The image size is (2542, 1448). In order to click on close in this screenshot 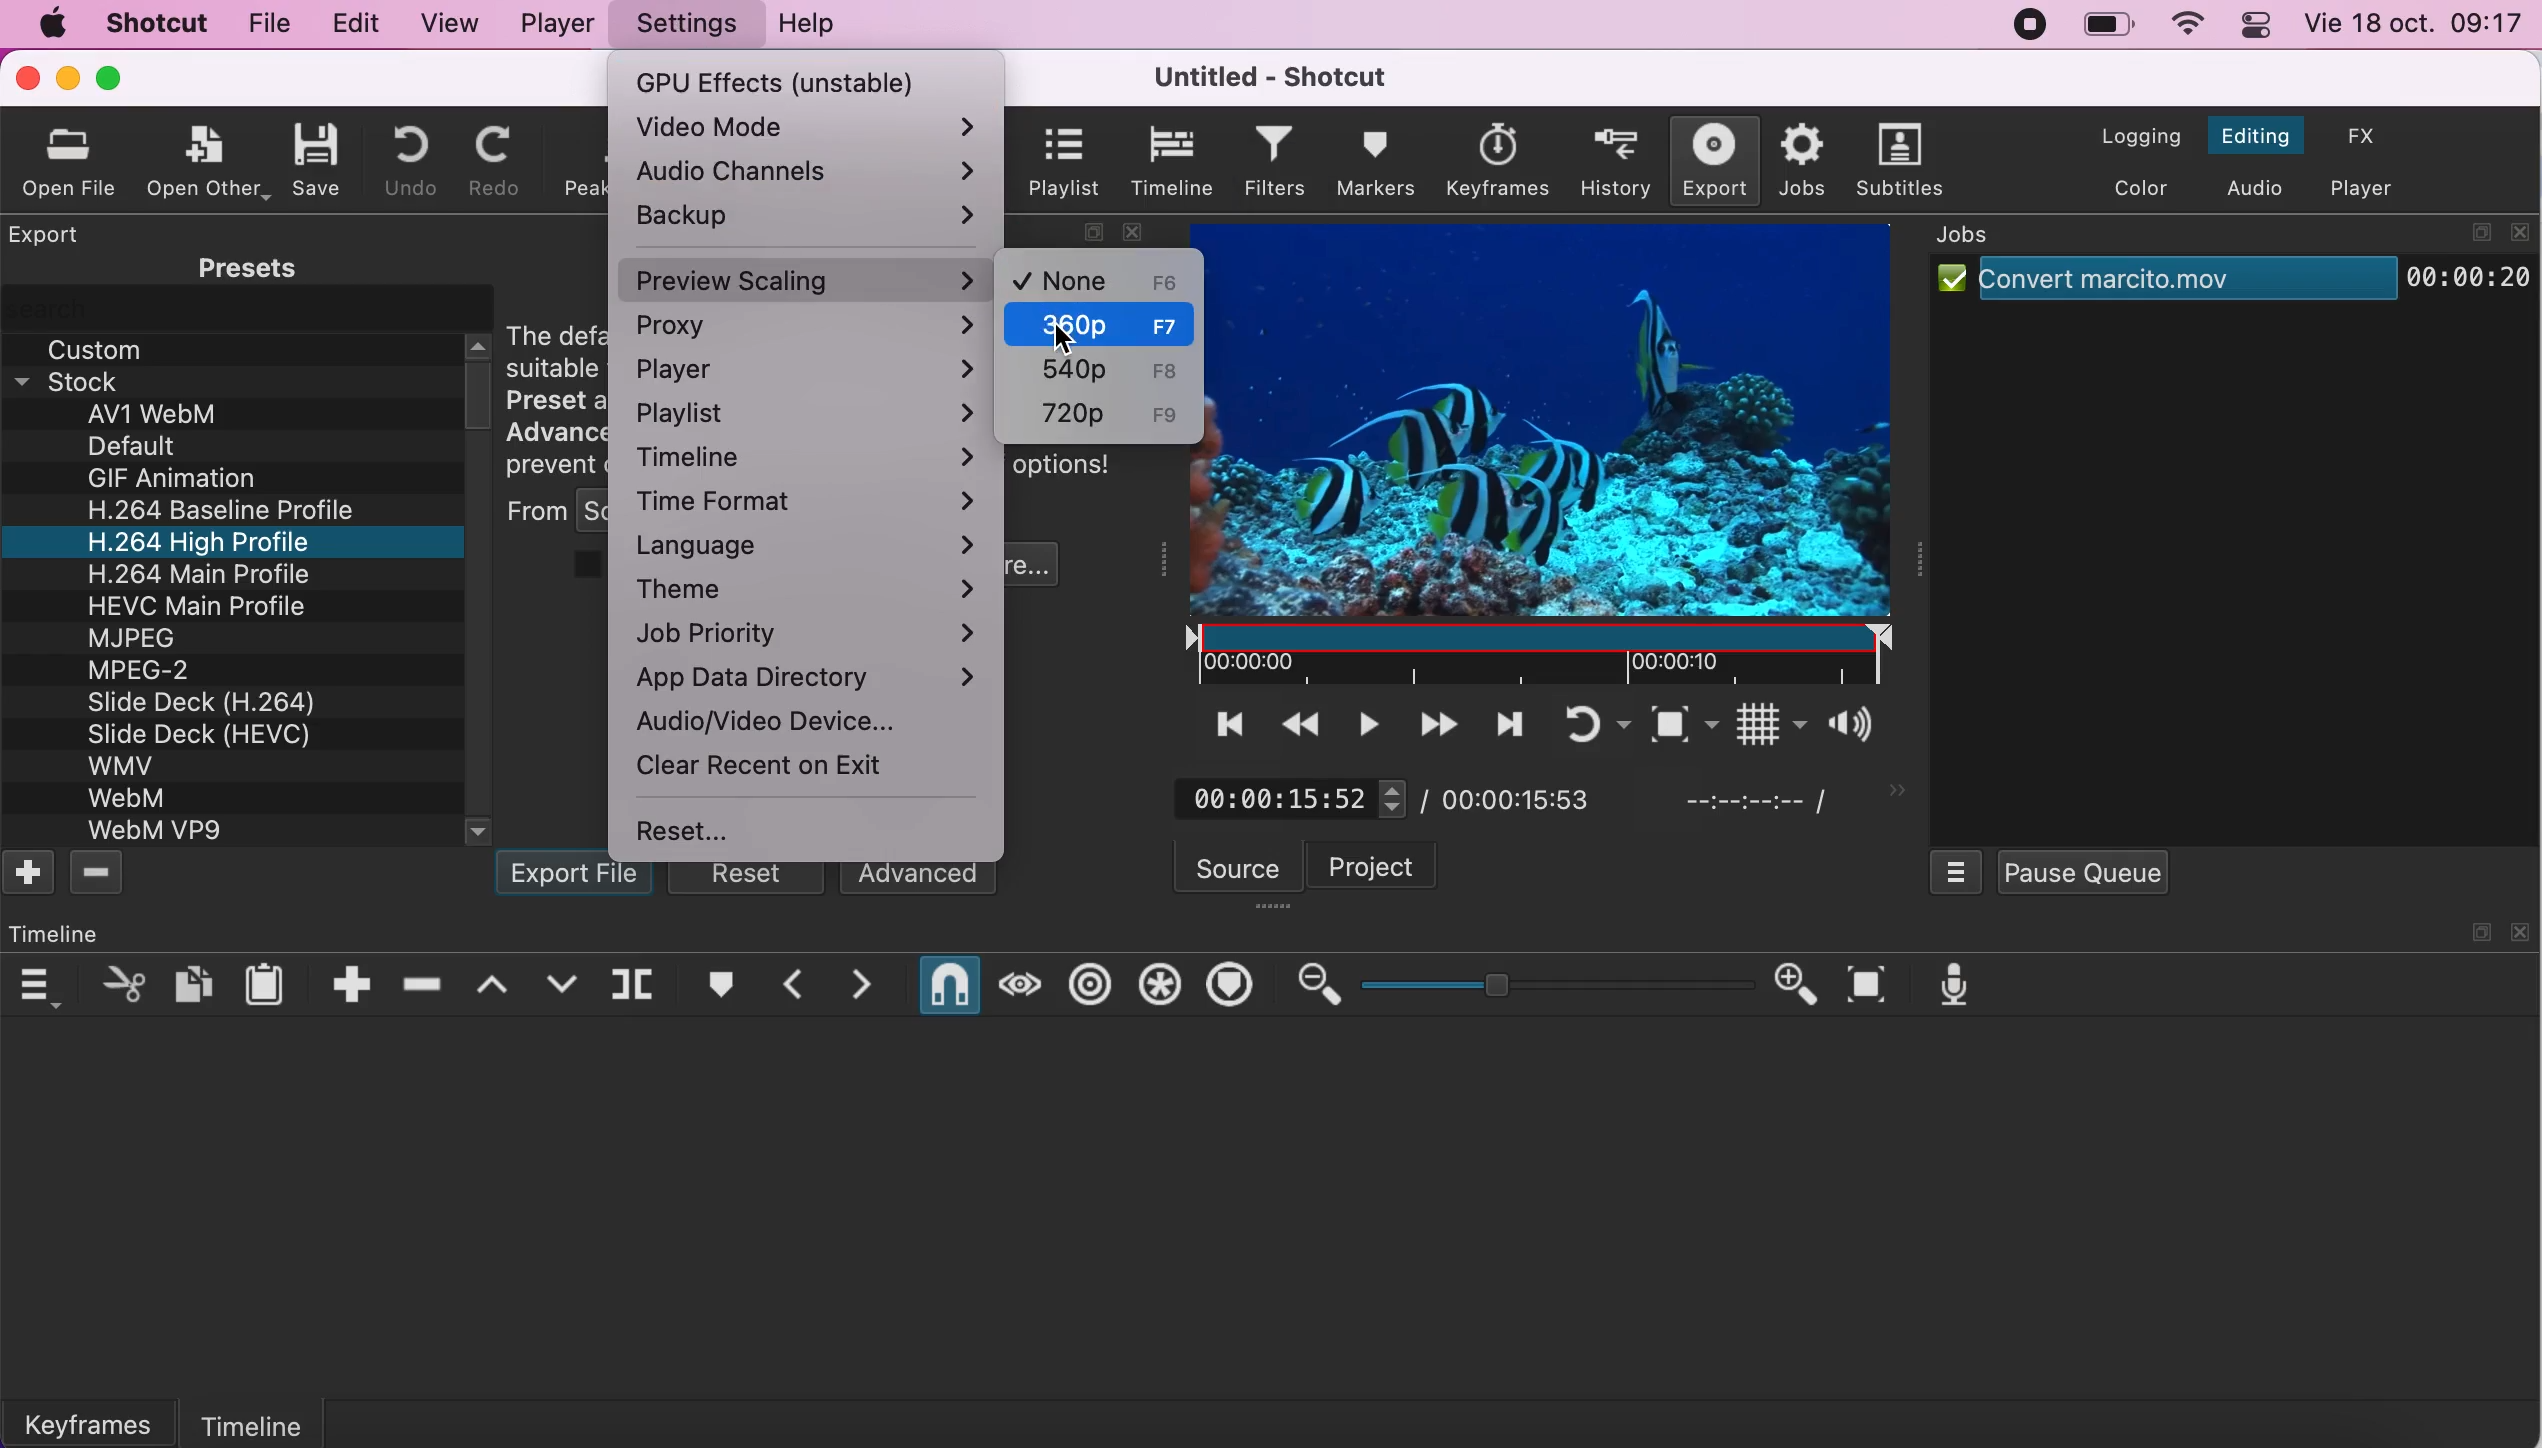, I will do `click(2521, 932)`.